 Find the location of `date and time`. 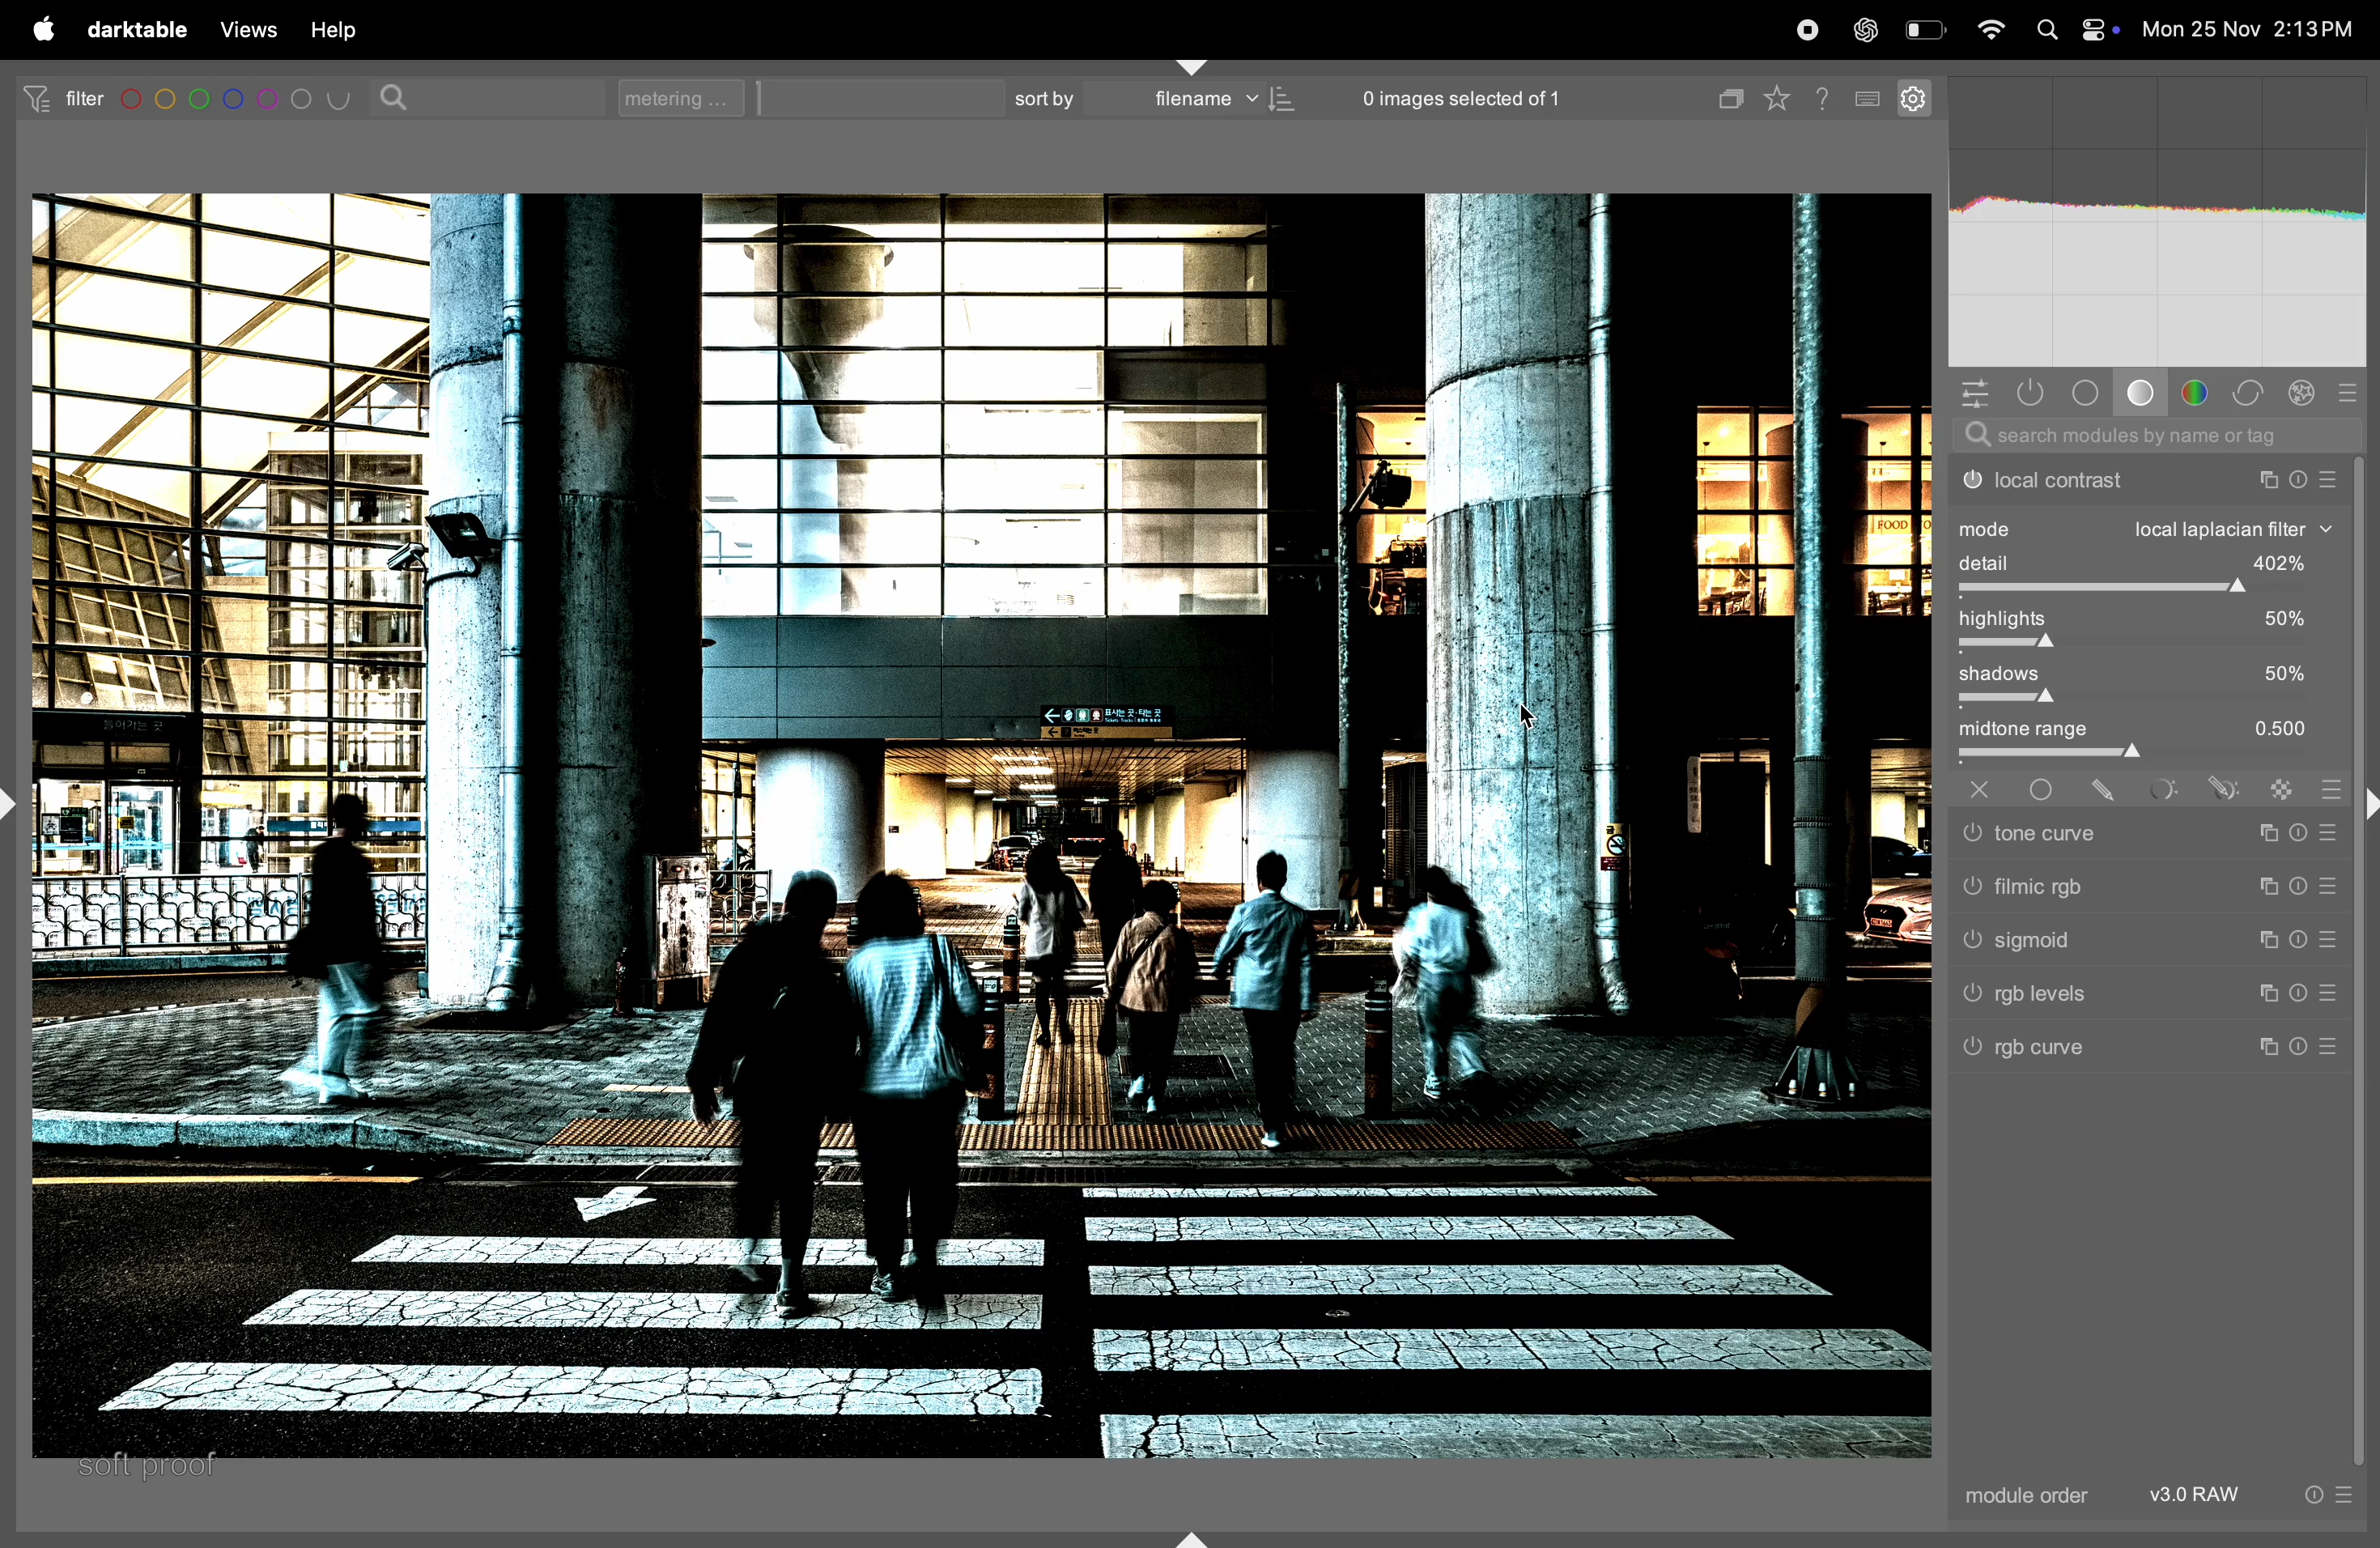

date and time is located at coordinates (2251, 30).